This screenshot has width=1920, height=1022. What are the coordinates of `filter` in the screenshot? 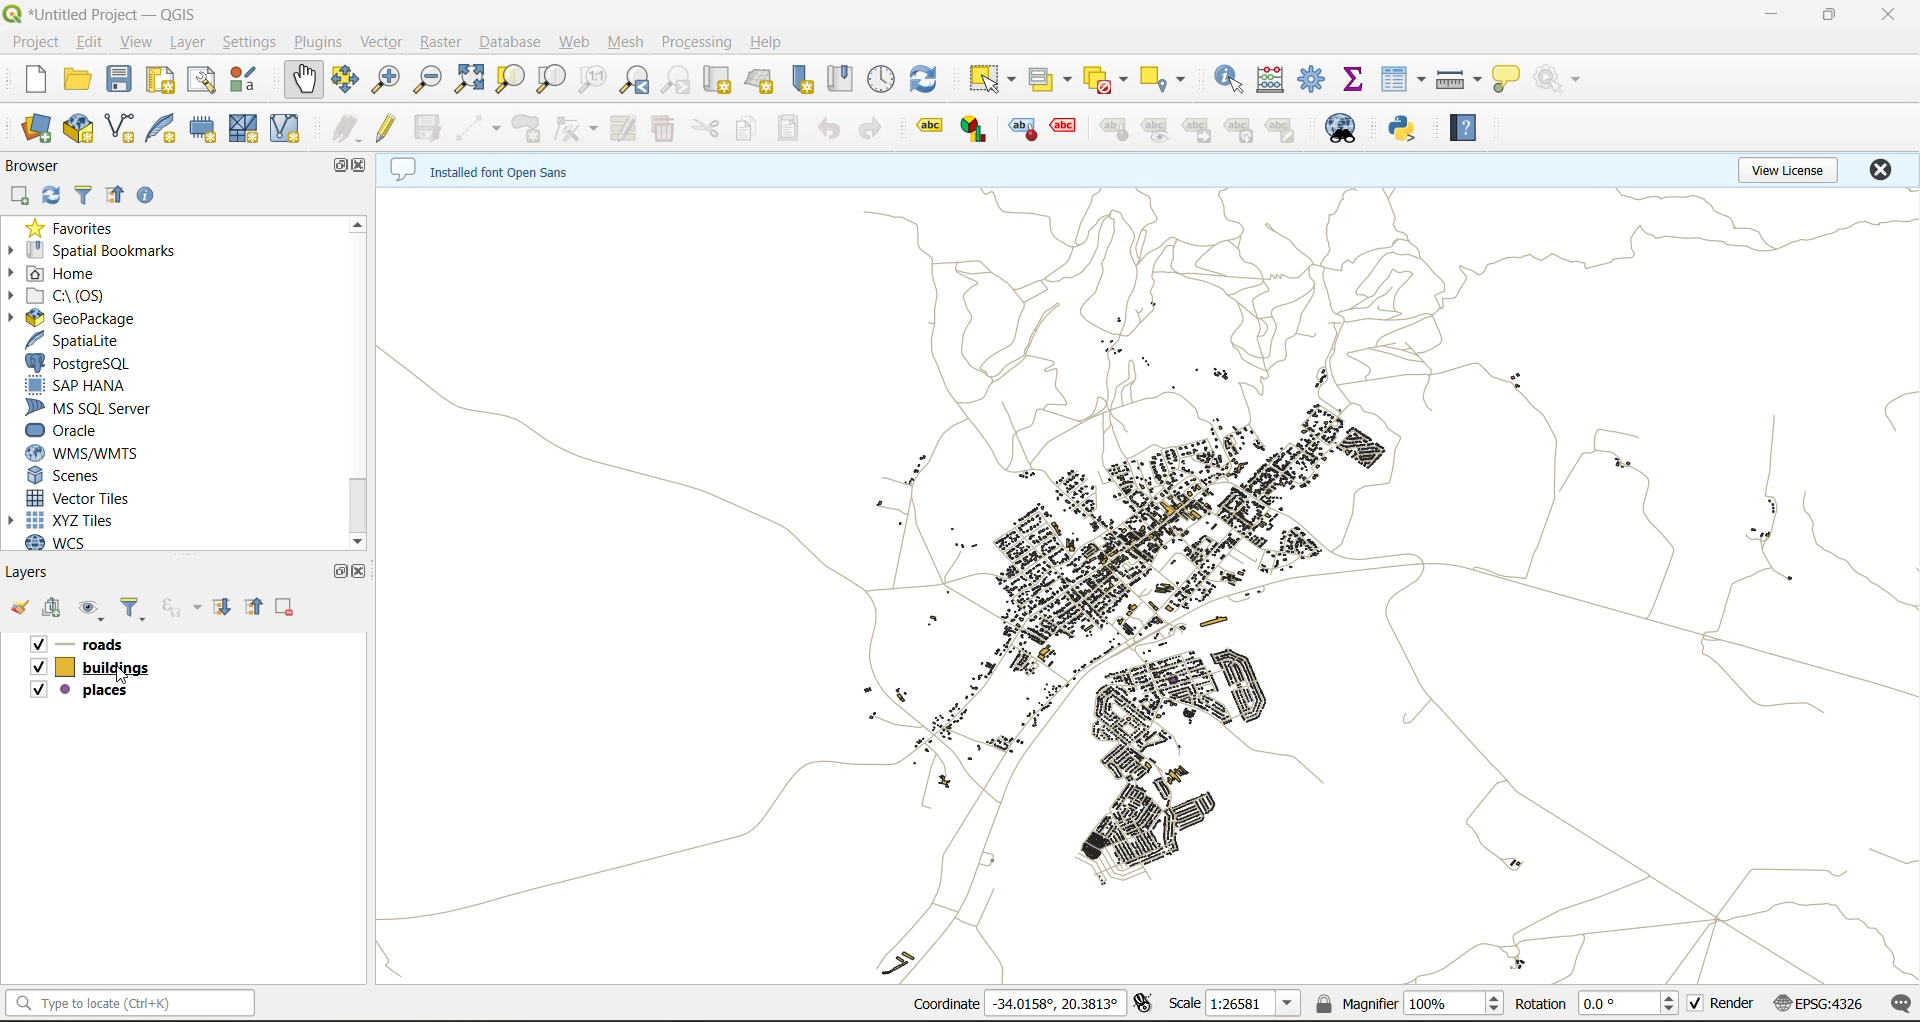 It's located at (138, 609).